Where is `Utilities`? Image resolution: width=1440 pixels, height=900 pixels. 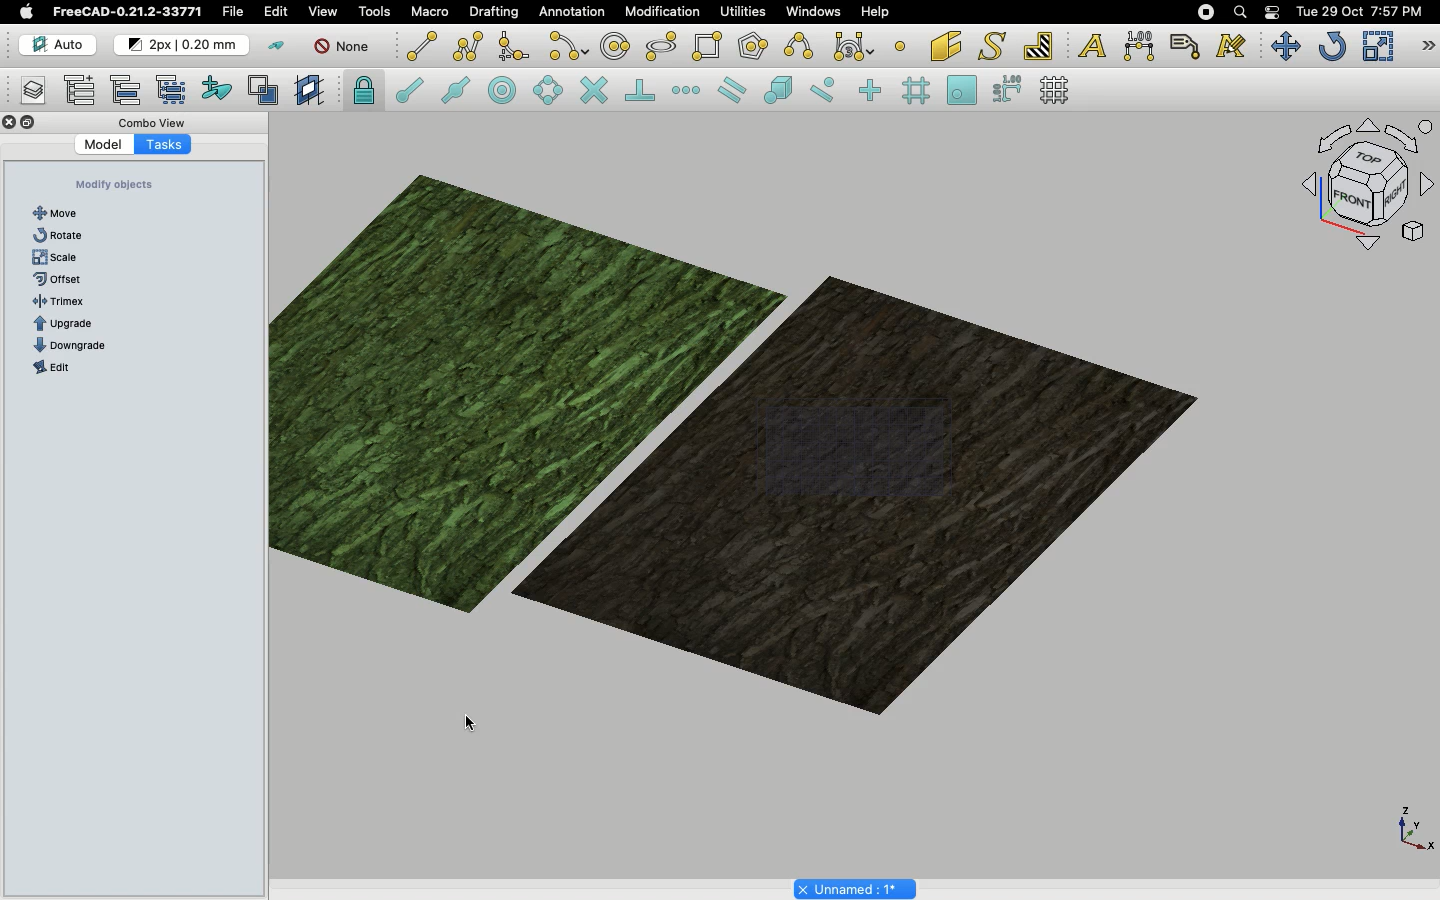
Utilities is located at coordinates (743, 12).